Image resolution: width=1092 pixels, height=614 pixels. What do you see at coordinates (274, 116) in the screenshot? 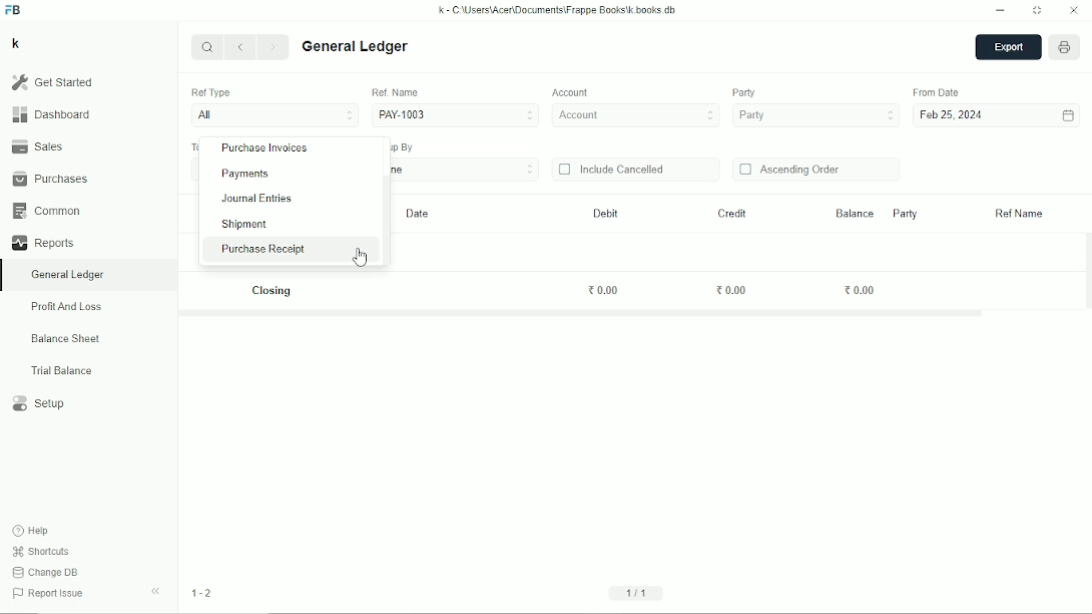
I see `All` at bounding box center [274, 116].